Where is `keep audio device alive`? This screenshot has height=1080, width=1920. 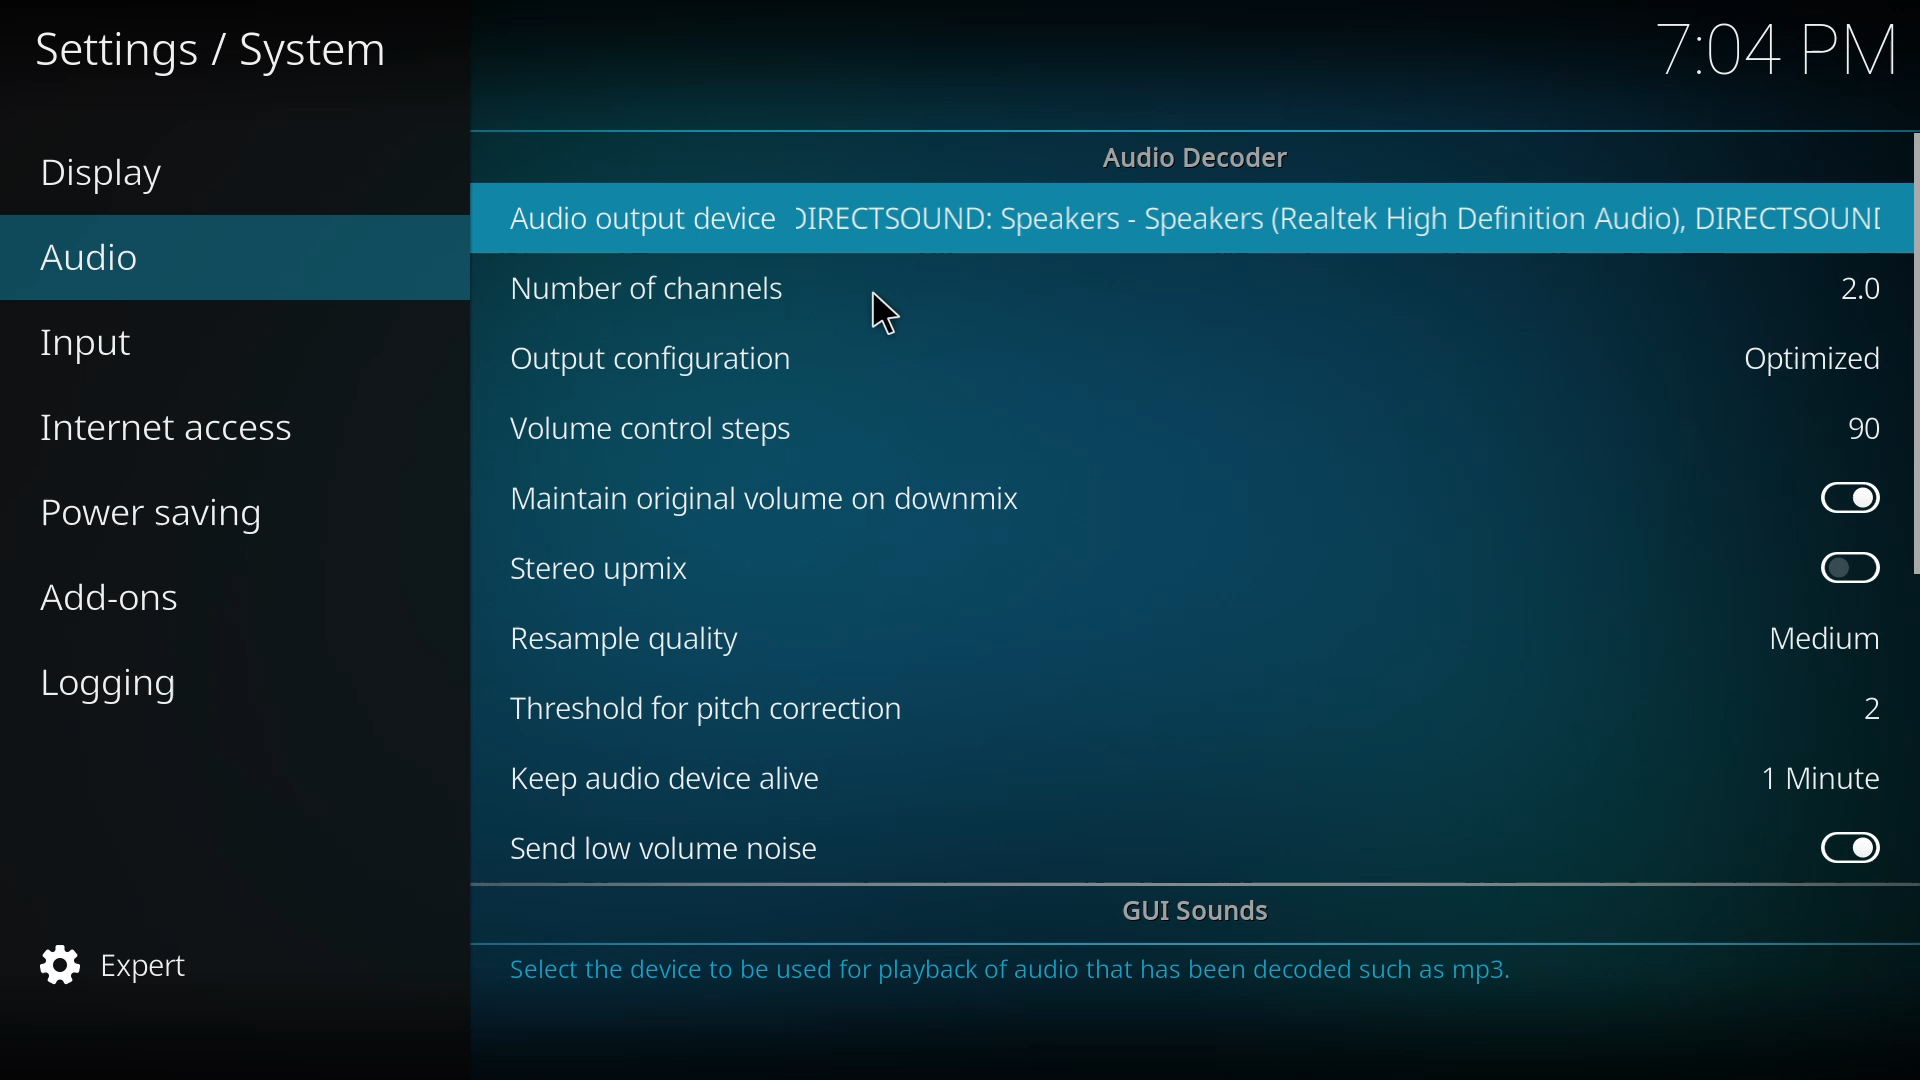
keep audio device alive is located at coordinates (679, 779).